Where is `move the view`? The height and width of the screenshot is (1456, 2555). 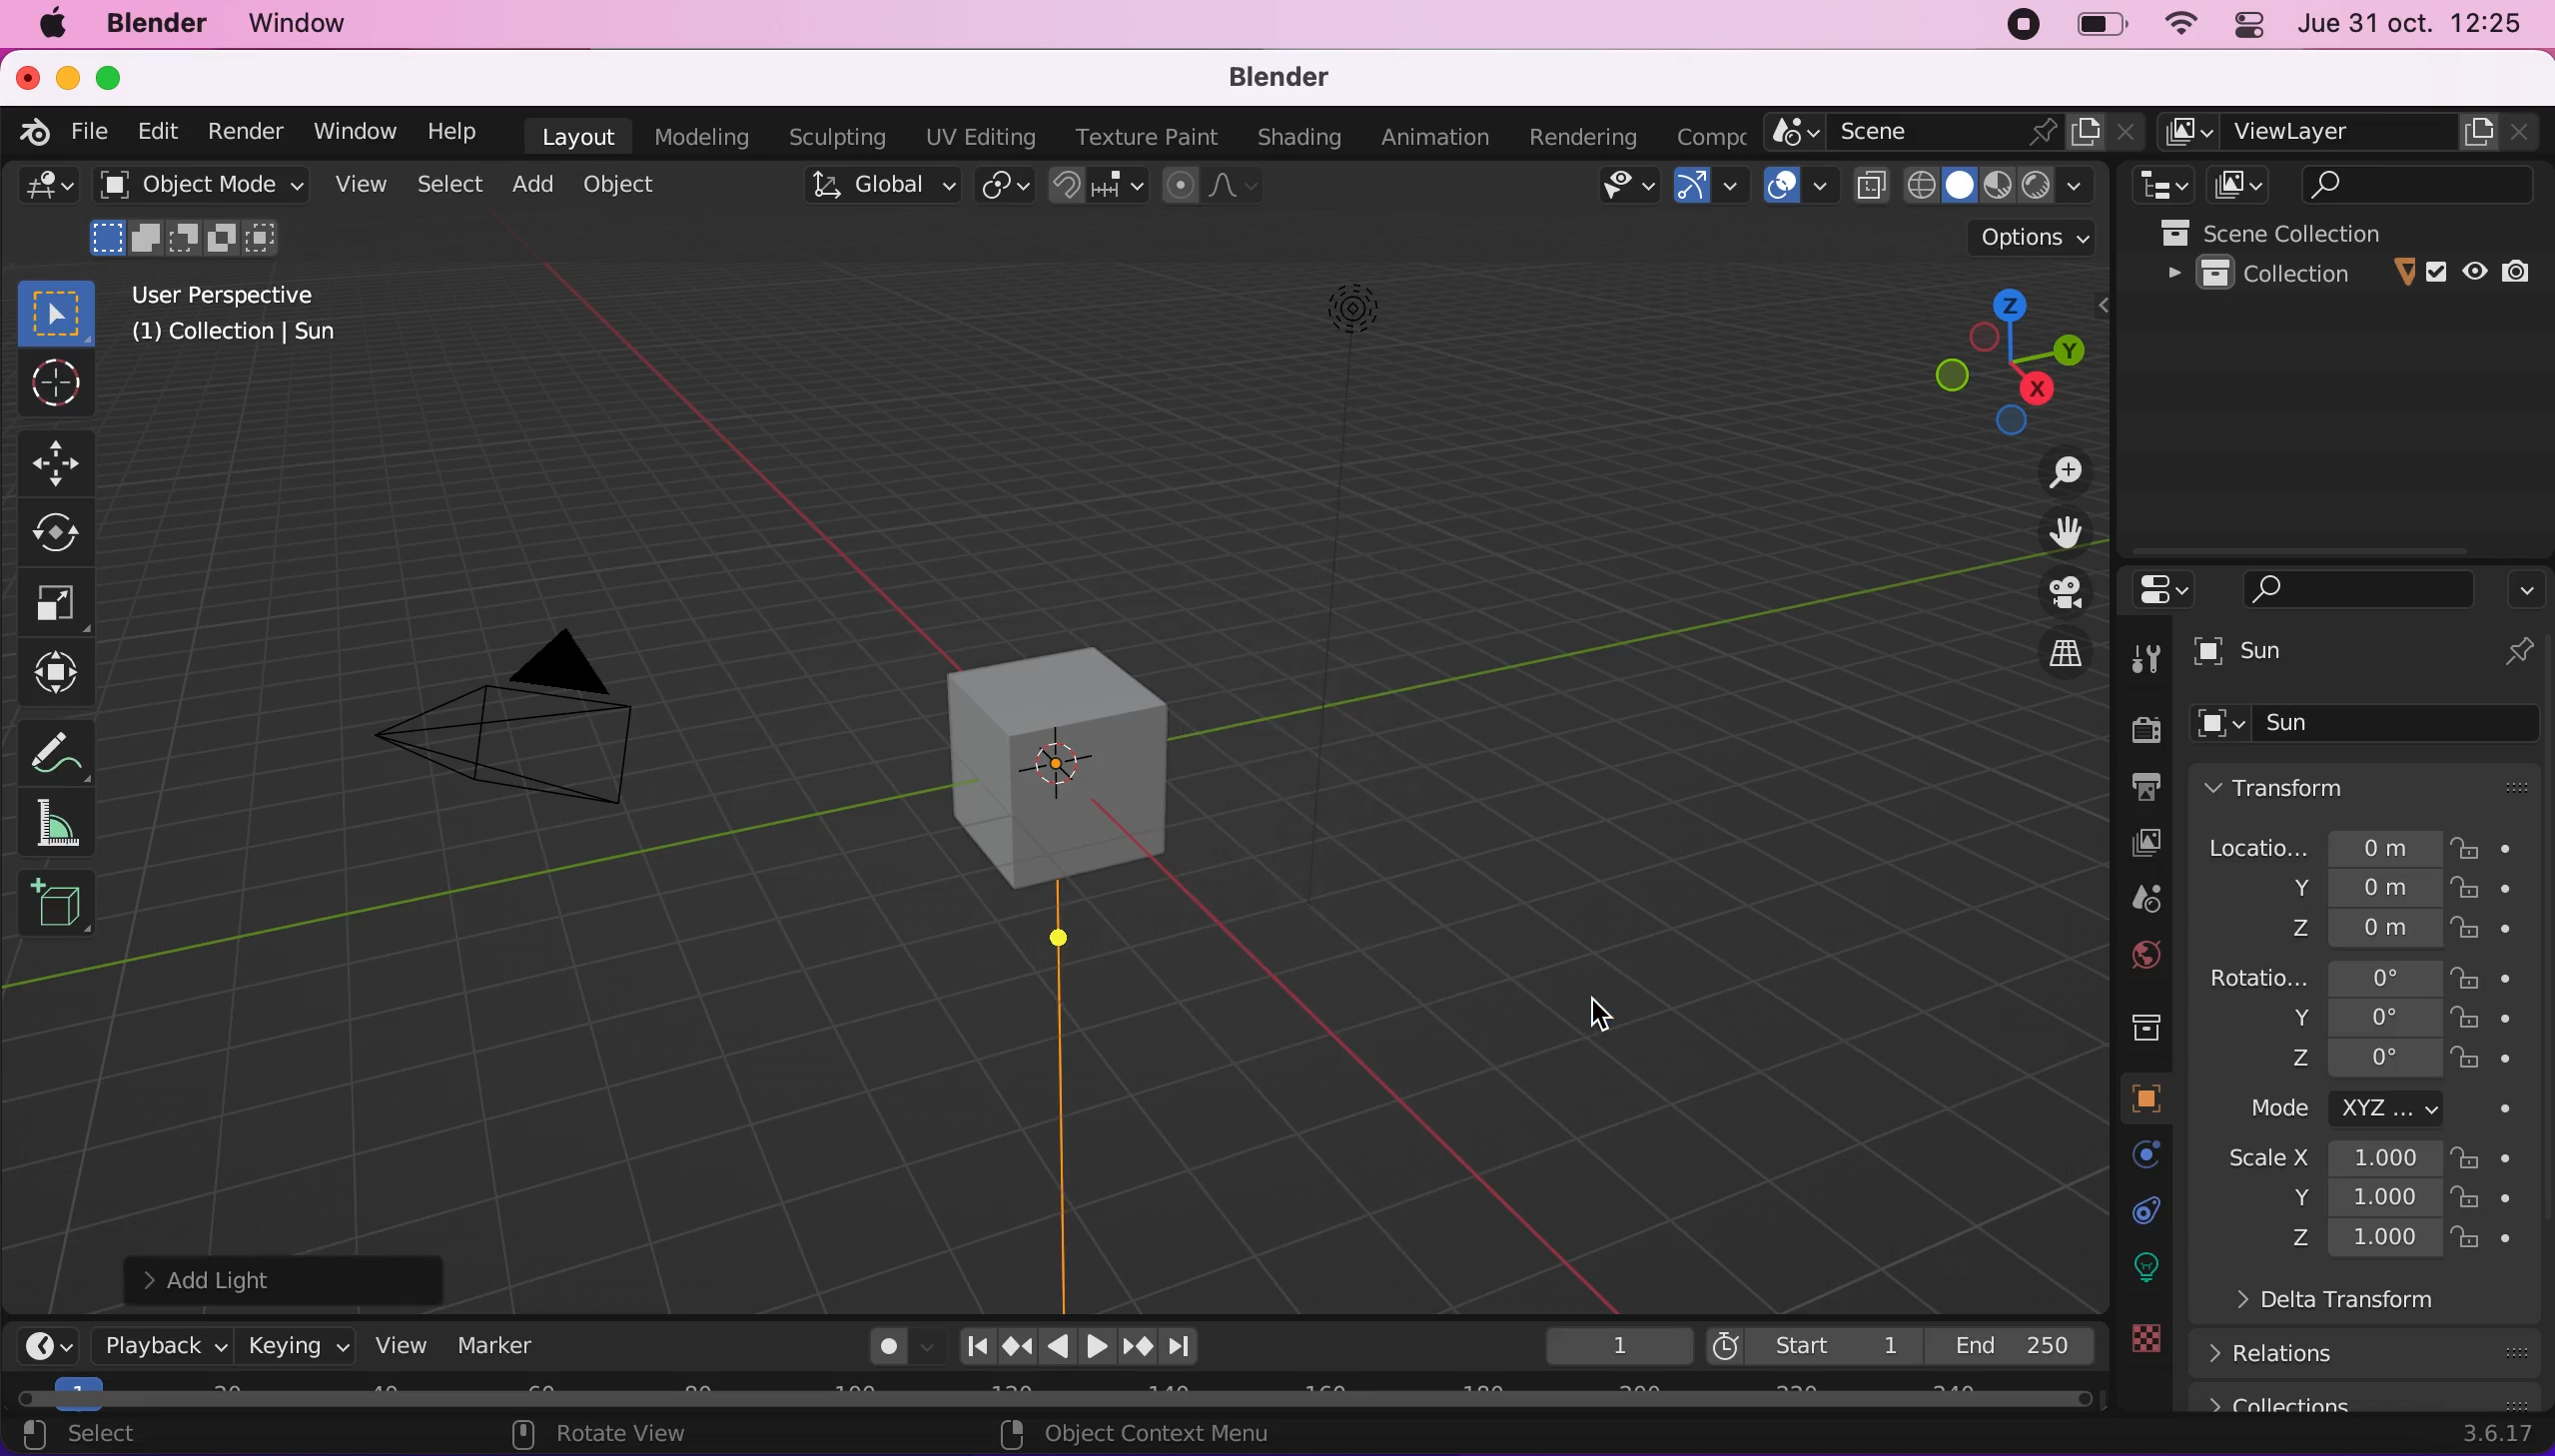
move the view is located at coordinates (2049, 532).